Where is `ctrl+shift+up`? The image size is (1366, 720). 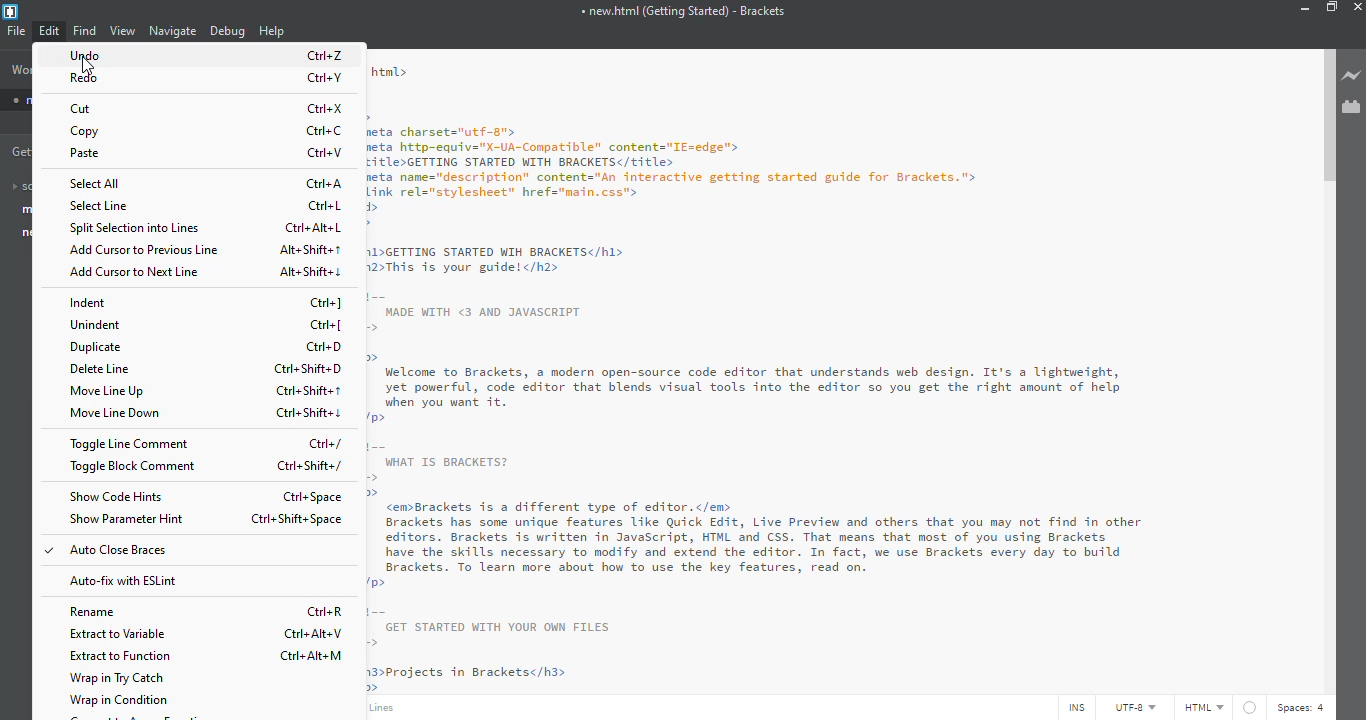 ctrl+shift+up is located at coordinates (312, 390).